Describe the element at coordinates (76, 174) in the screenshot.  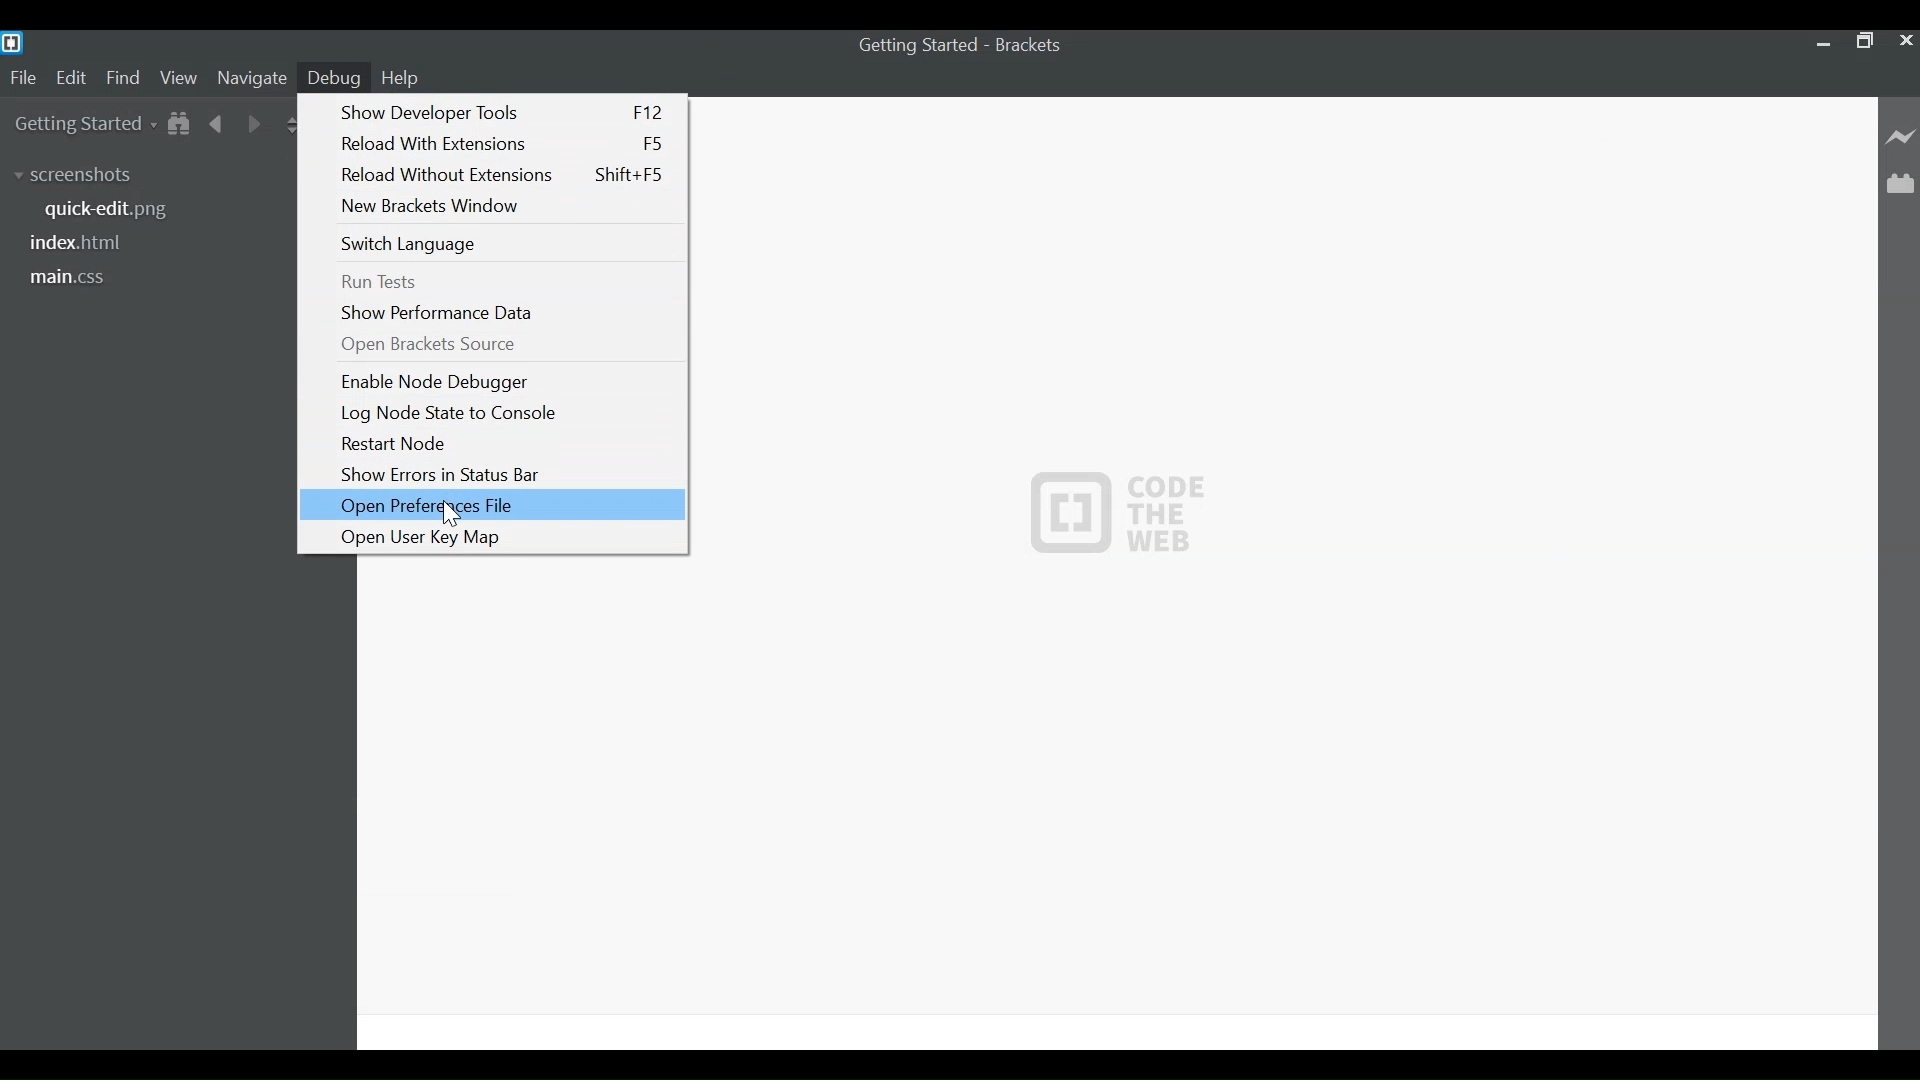
I see `screenshots` at that location.